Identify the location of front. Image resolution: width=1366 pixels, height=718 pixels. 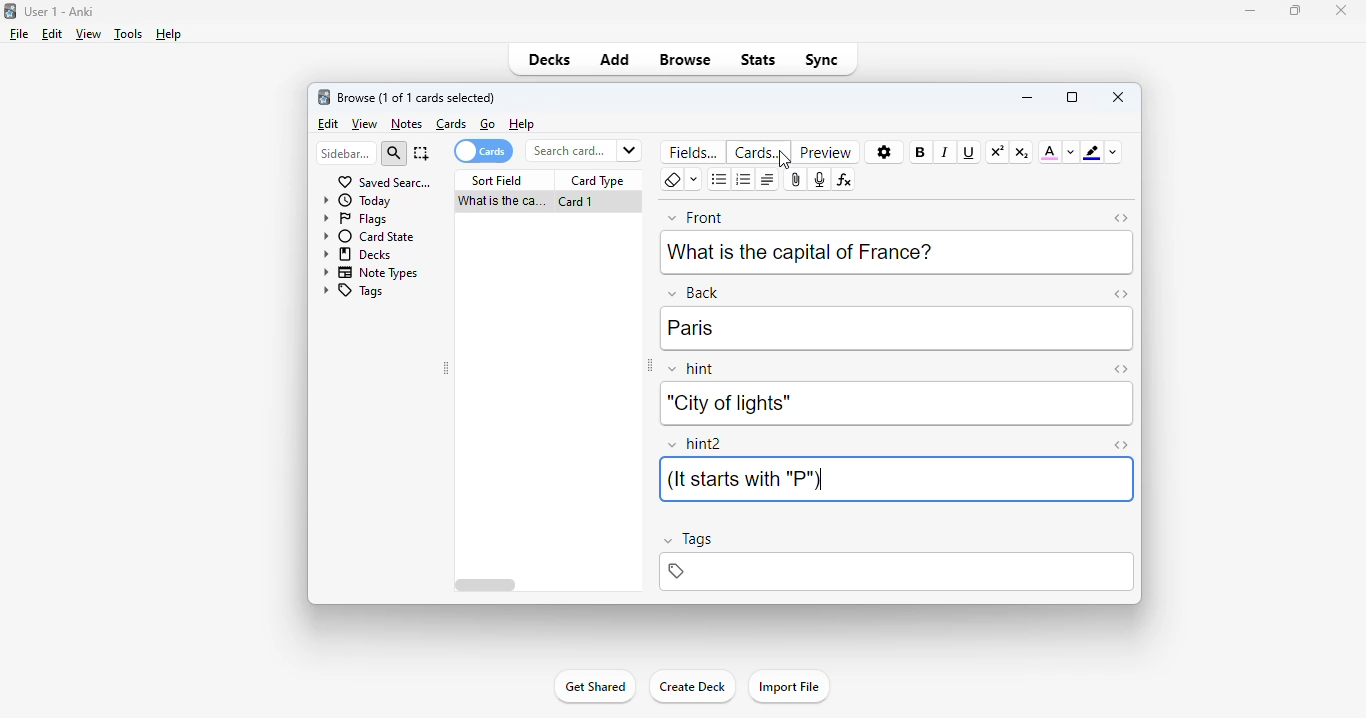
(696, 216).